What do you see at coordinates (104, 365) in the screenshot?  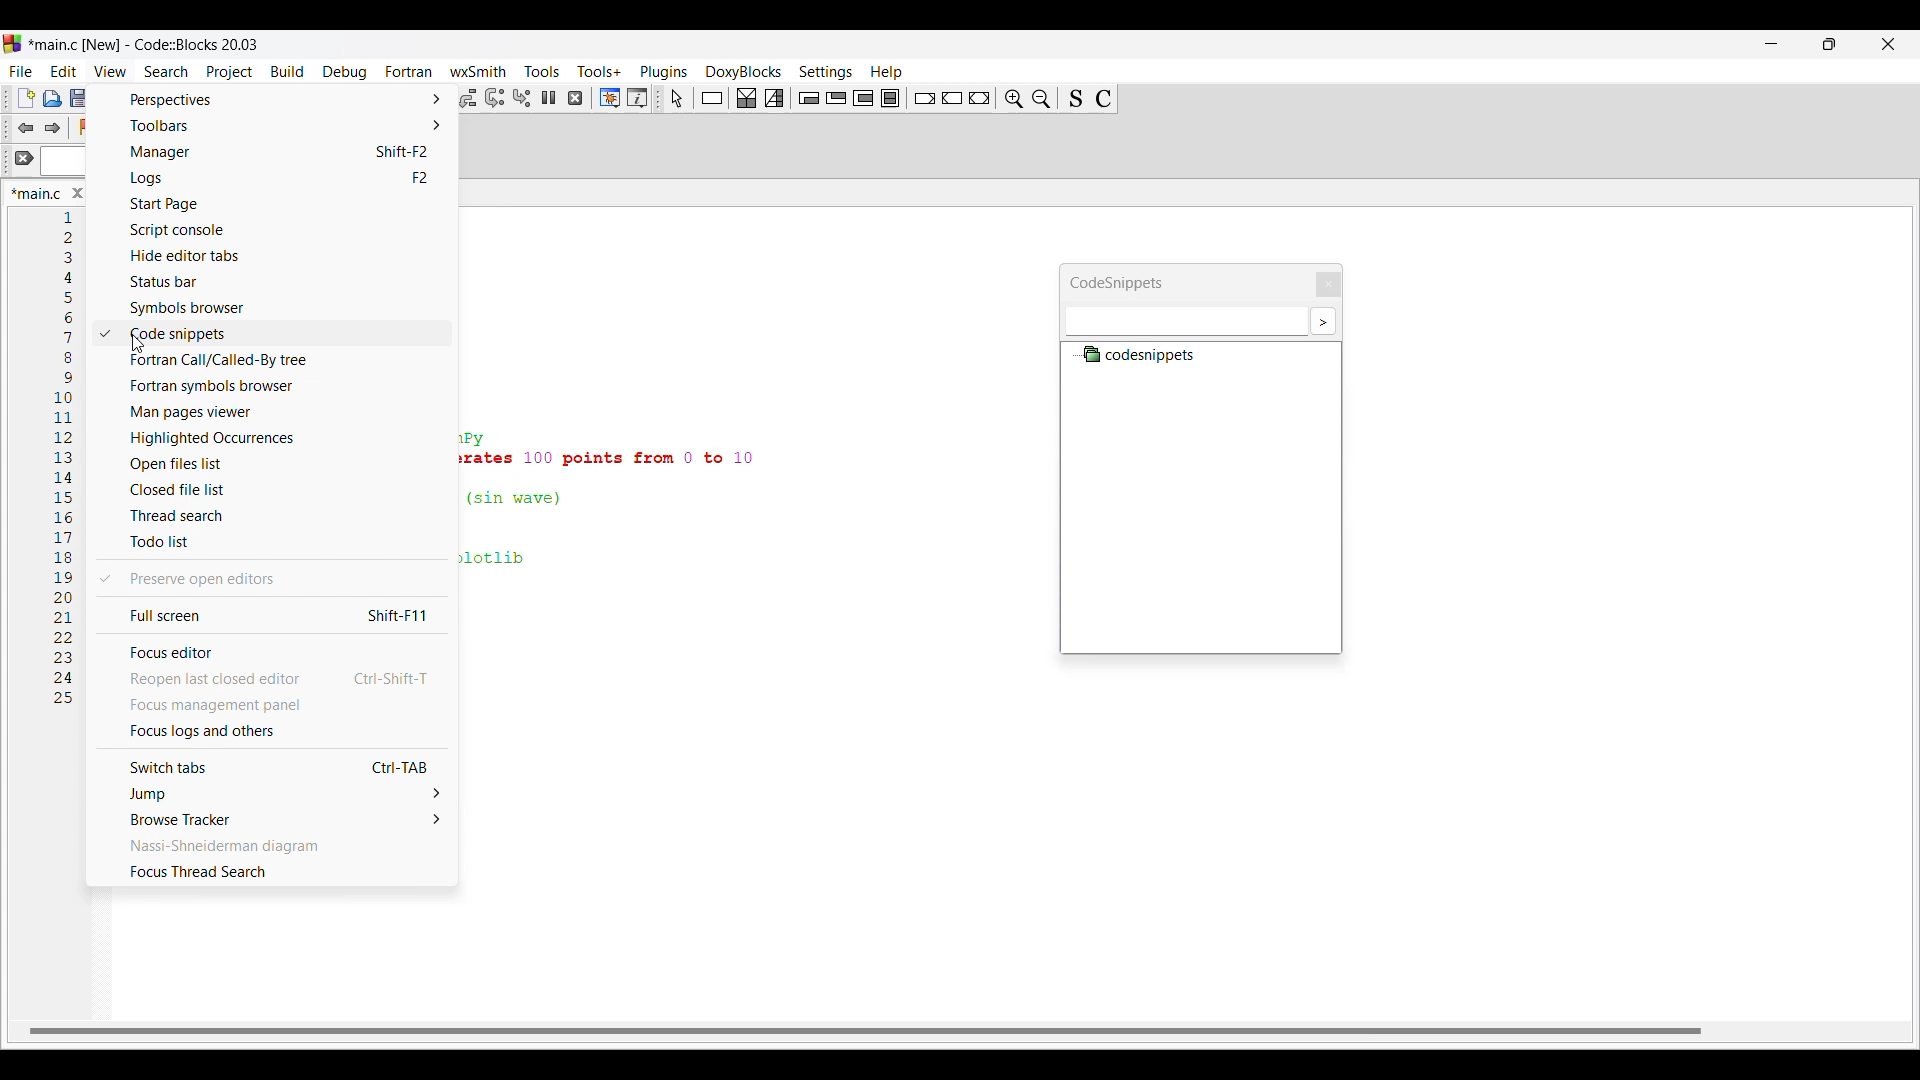 I see `Checkmark indicates selected options` at bounding box center [104, 365].